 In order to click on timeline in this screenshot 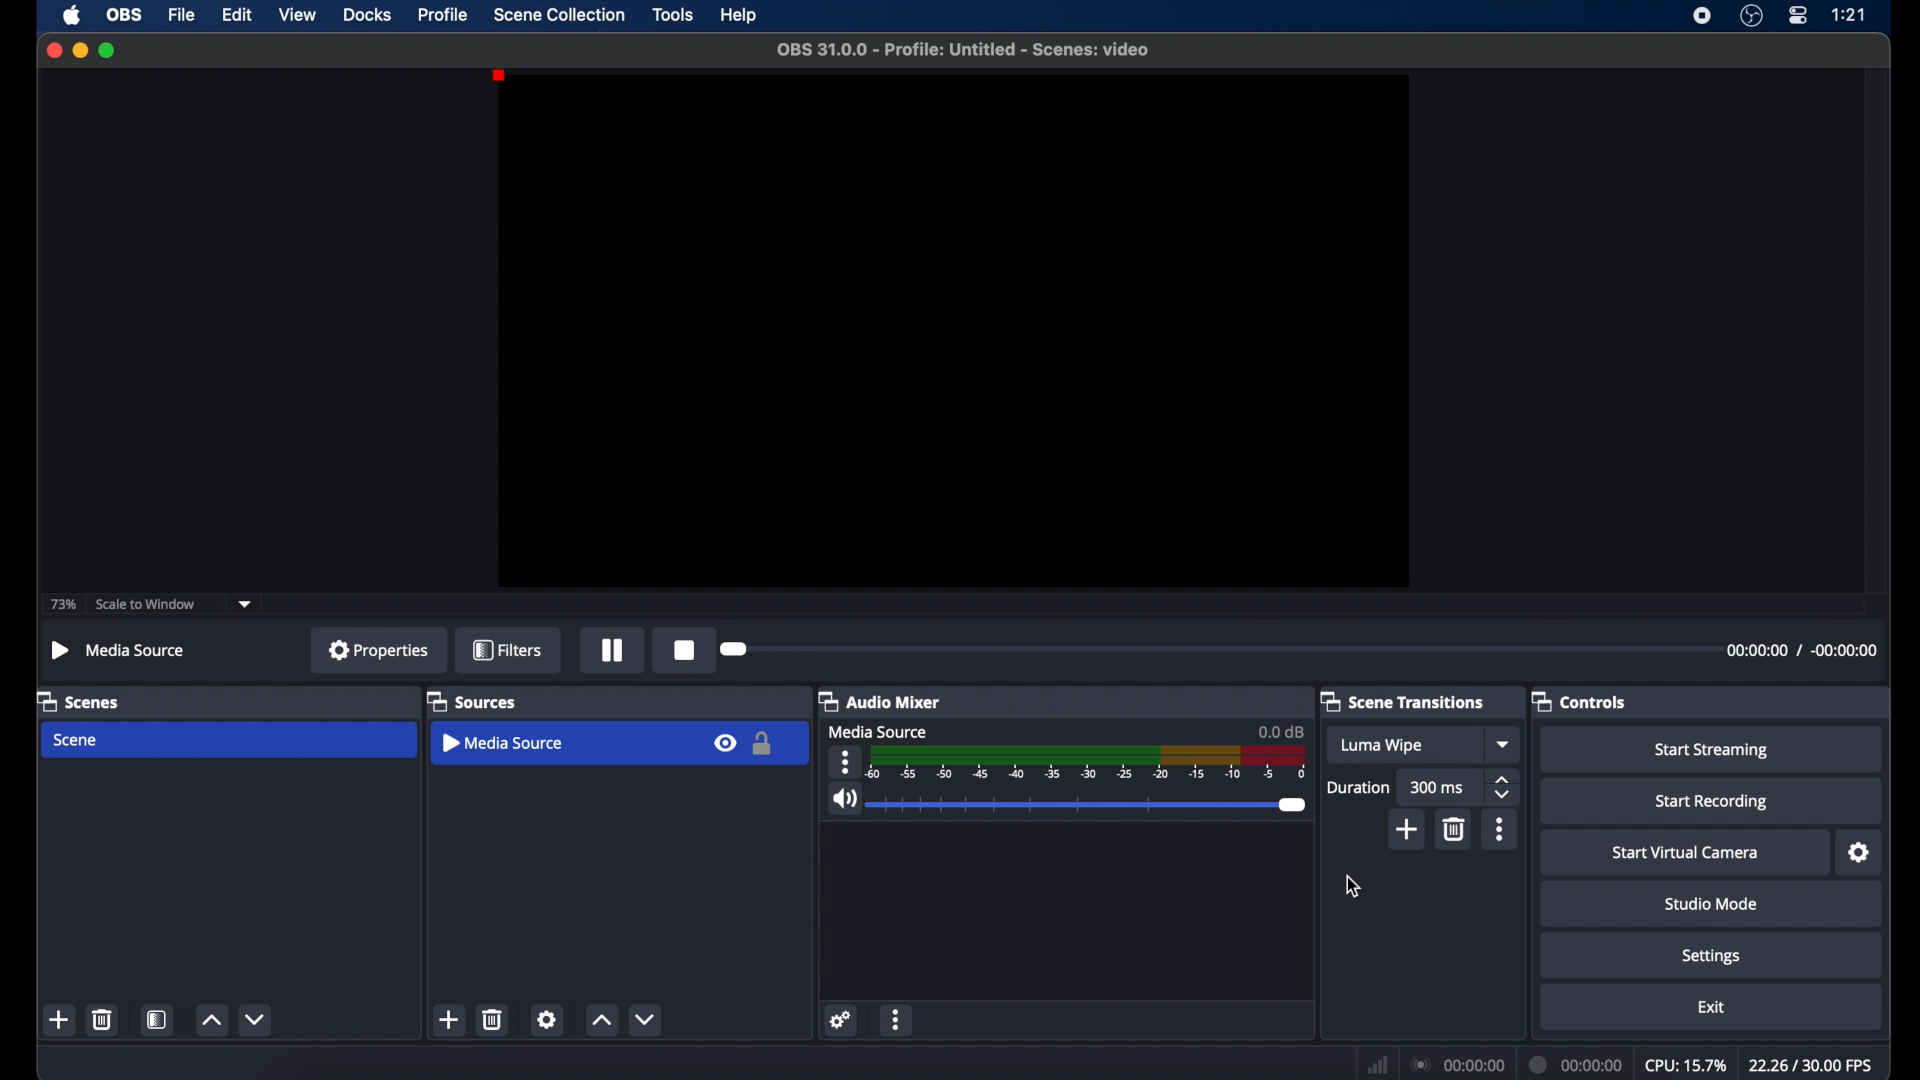, I will do `click(1087, 764)`.